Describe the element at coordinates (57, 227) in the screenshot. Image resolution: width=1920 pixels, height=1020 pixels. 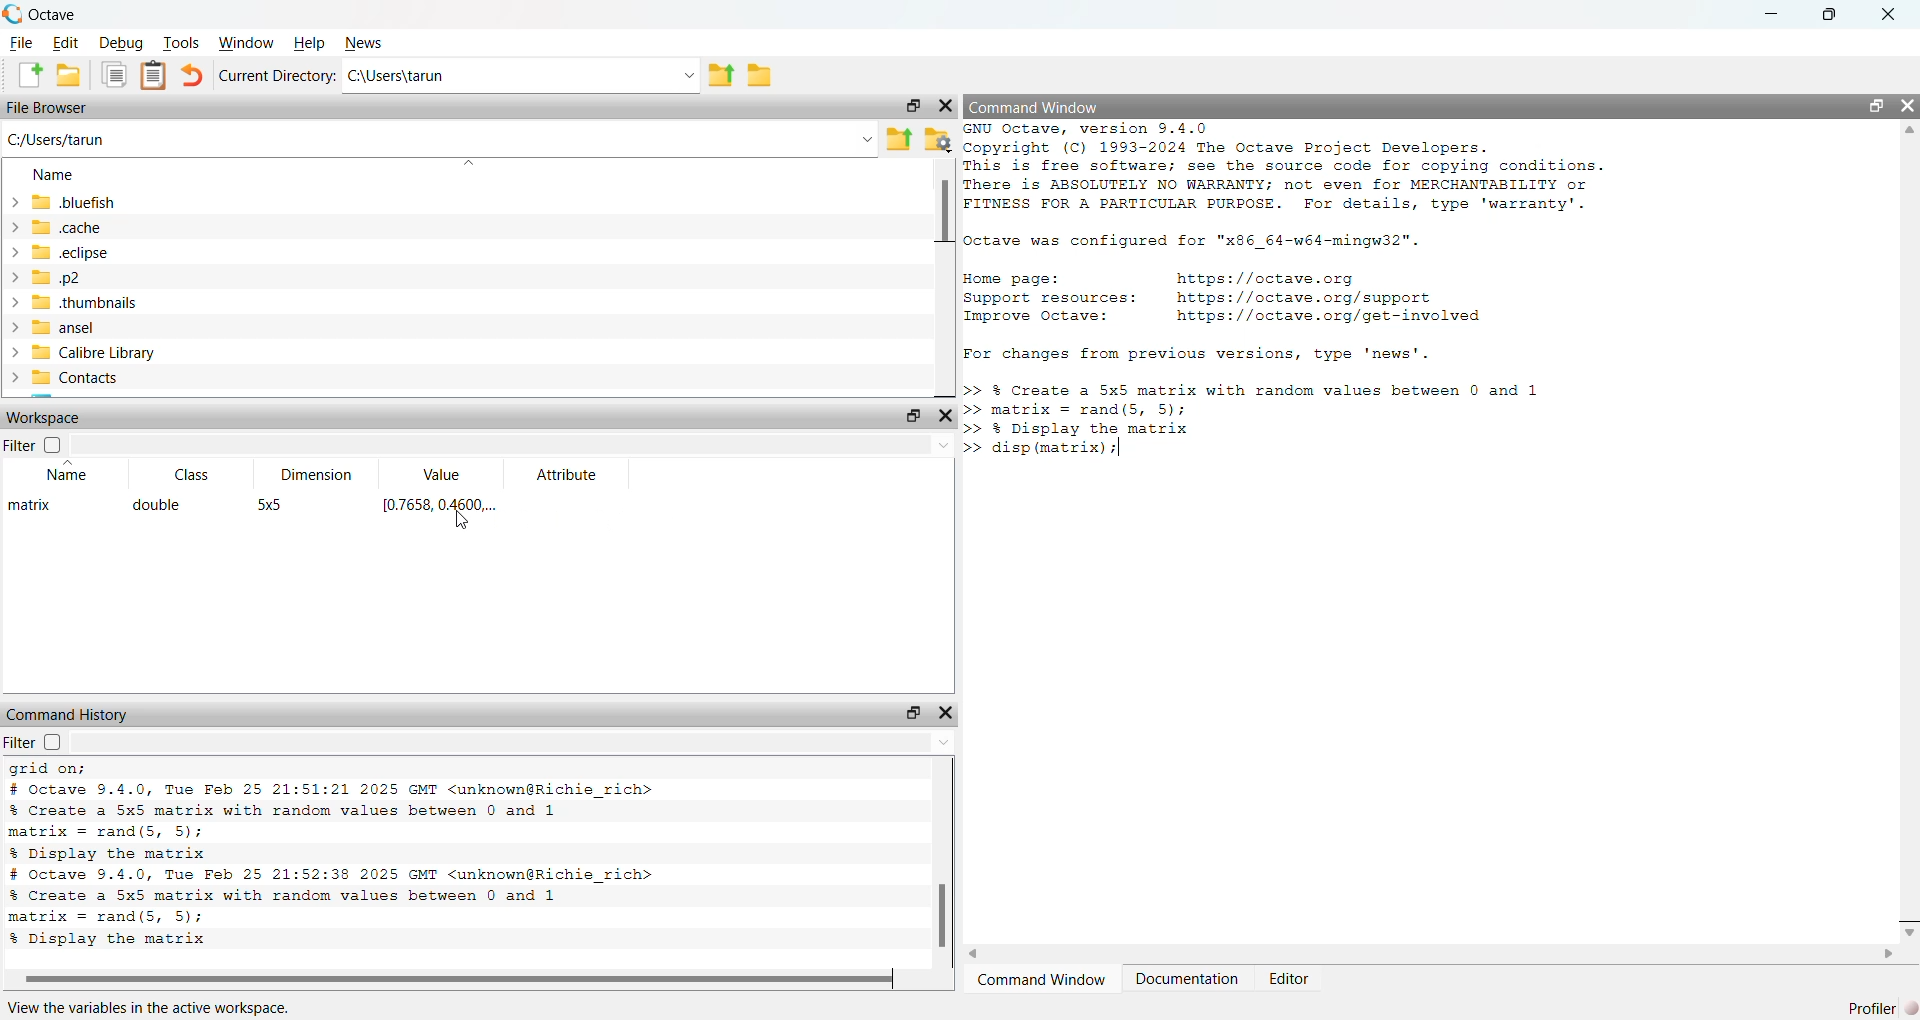
I see `cache` at that location.